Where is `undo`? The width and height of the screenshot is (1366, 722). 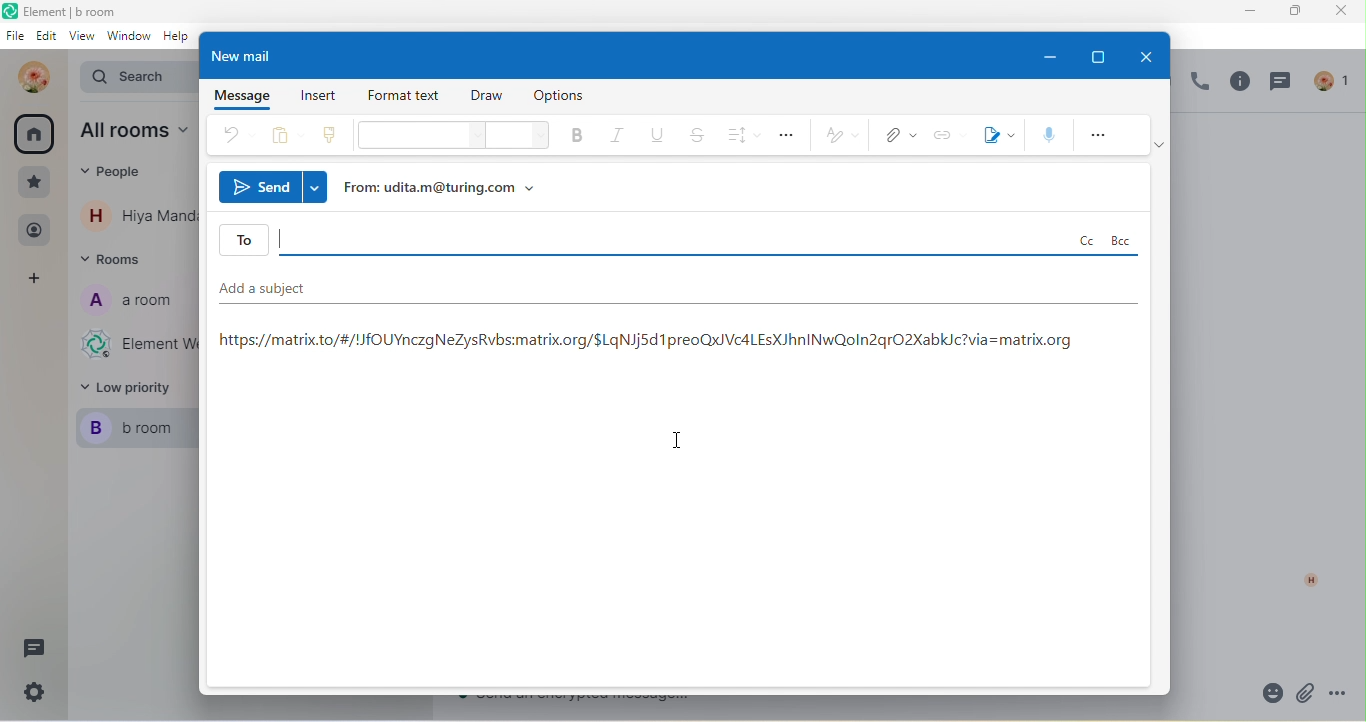
undo is located at coordinates (238, 136).